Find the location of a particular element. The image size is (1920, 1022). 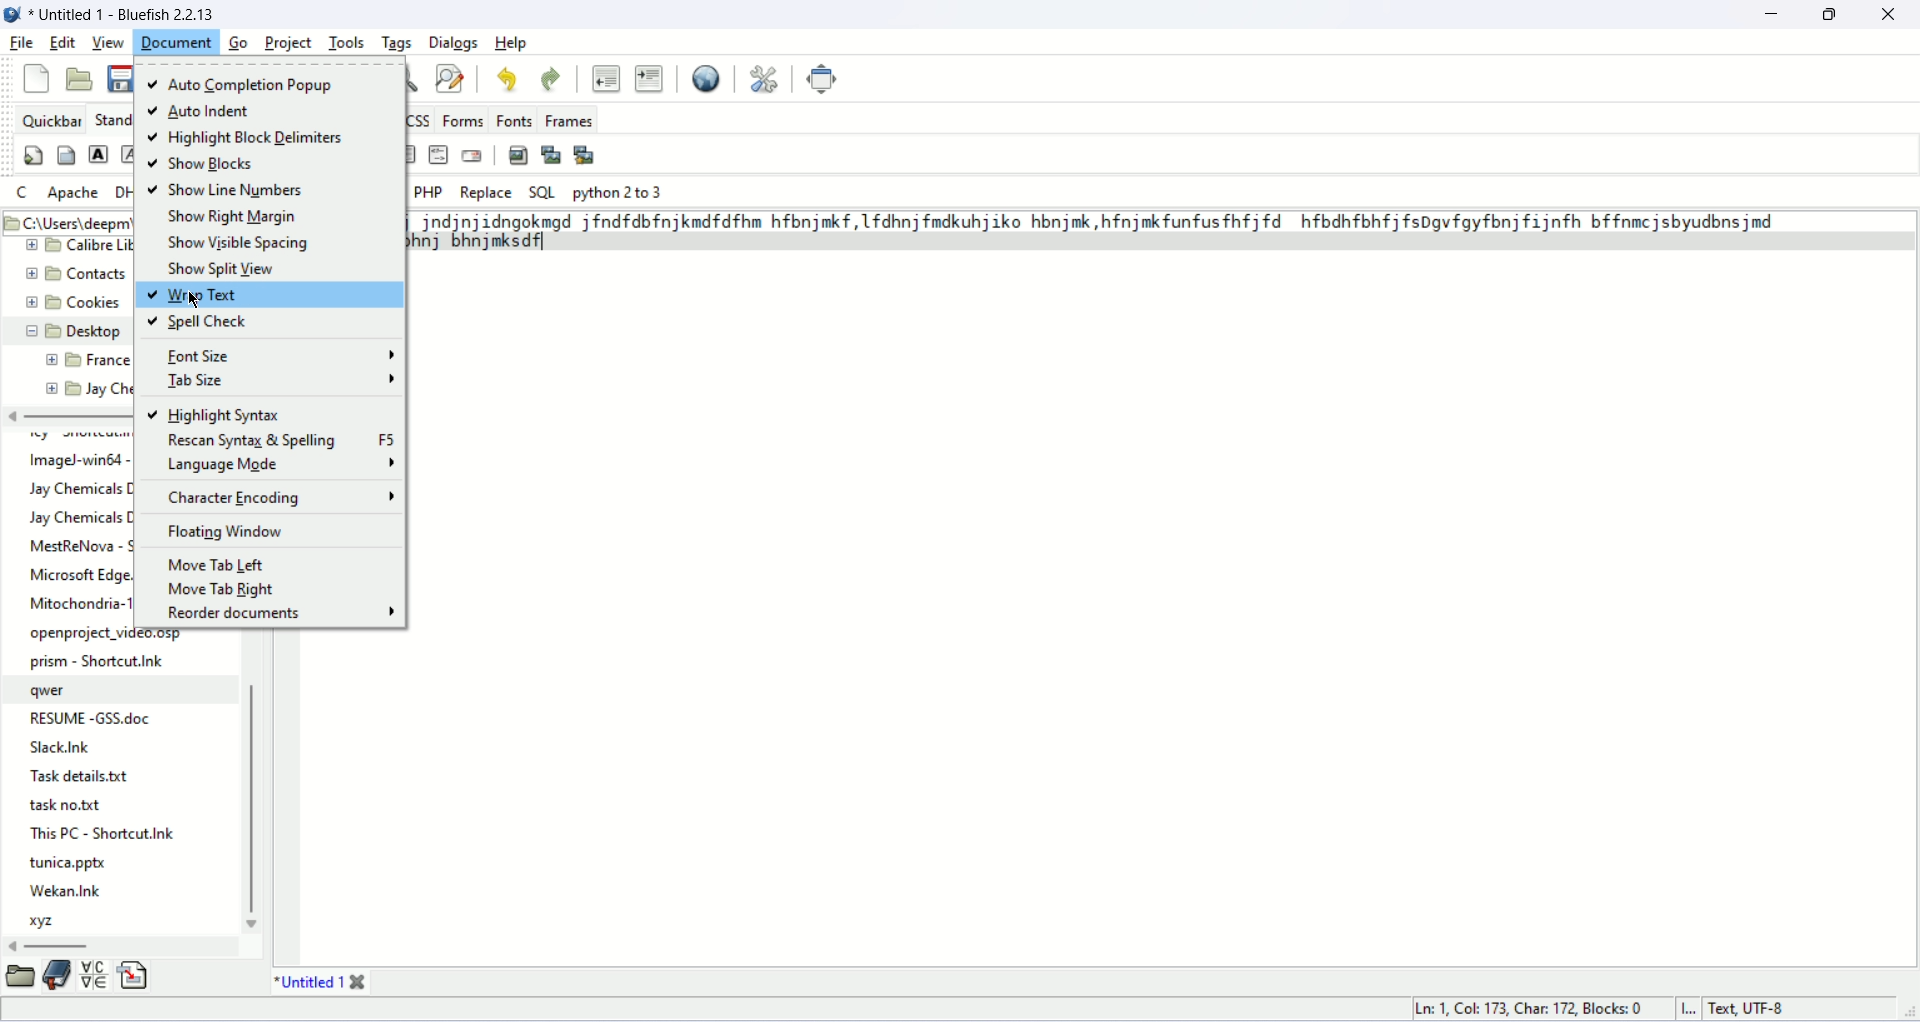

file is located at coordinates (22, 44).